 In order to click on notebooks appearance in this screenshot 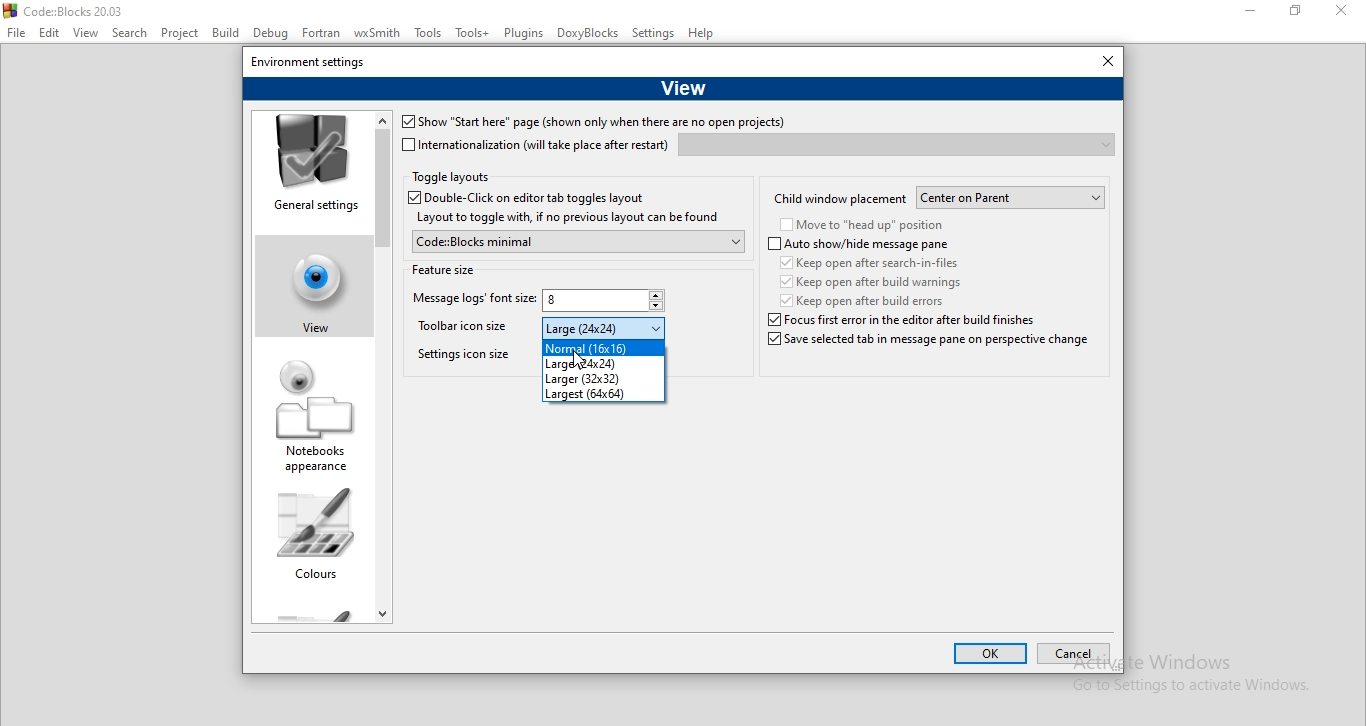, I will do `click(315, 418)`.